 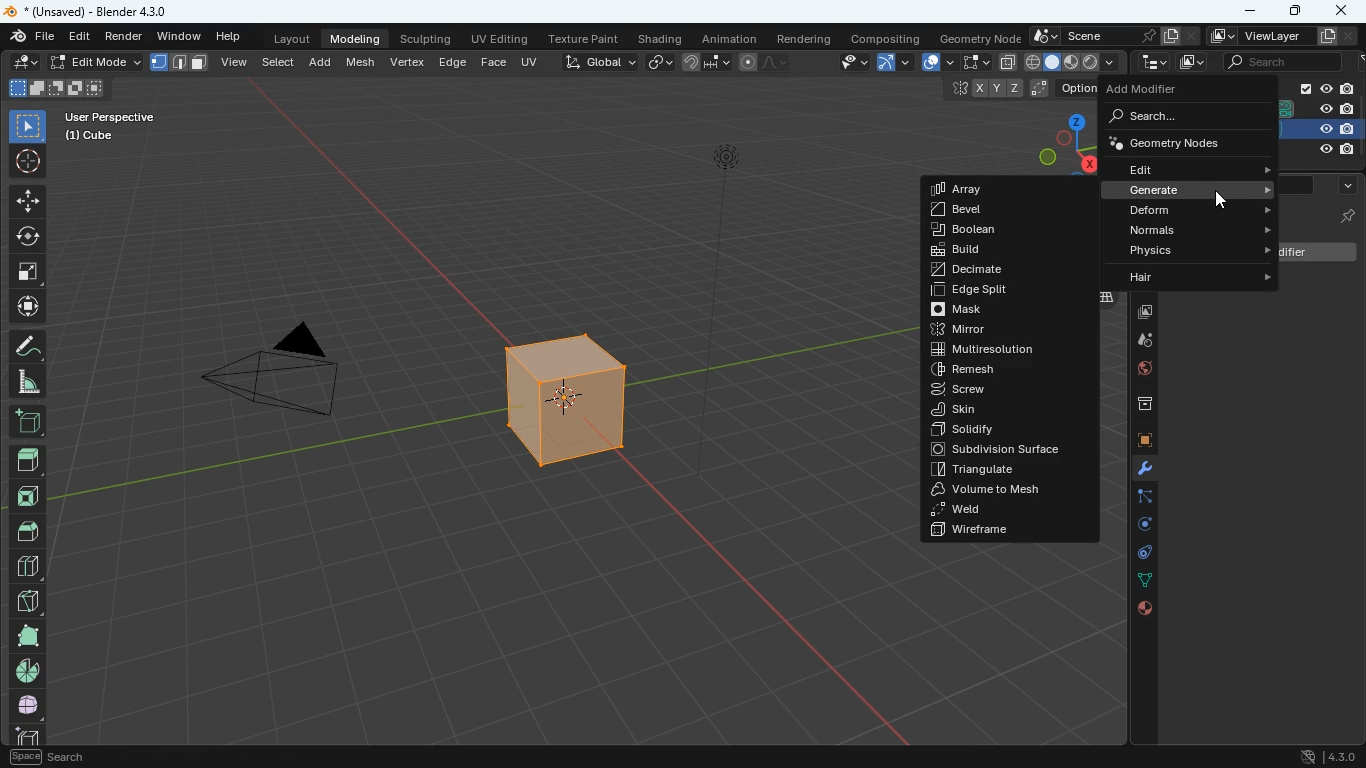 I want to click on move, so click(x=28, y=309).